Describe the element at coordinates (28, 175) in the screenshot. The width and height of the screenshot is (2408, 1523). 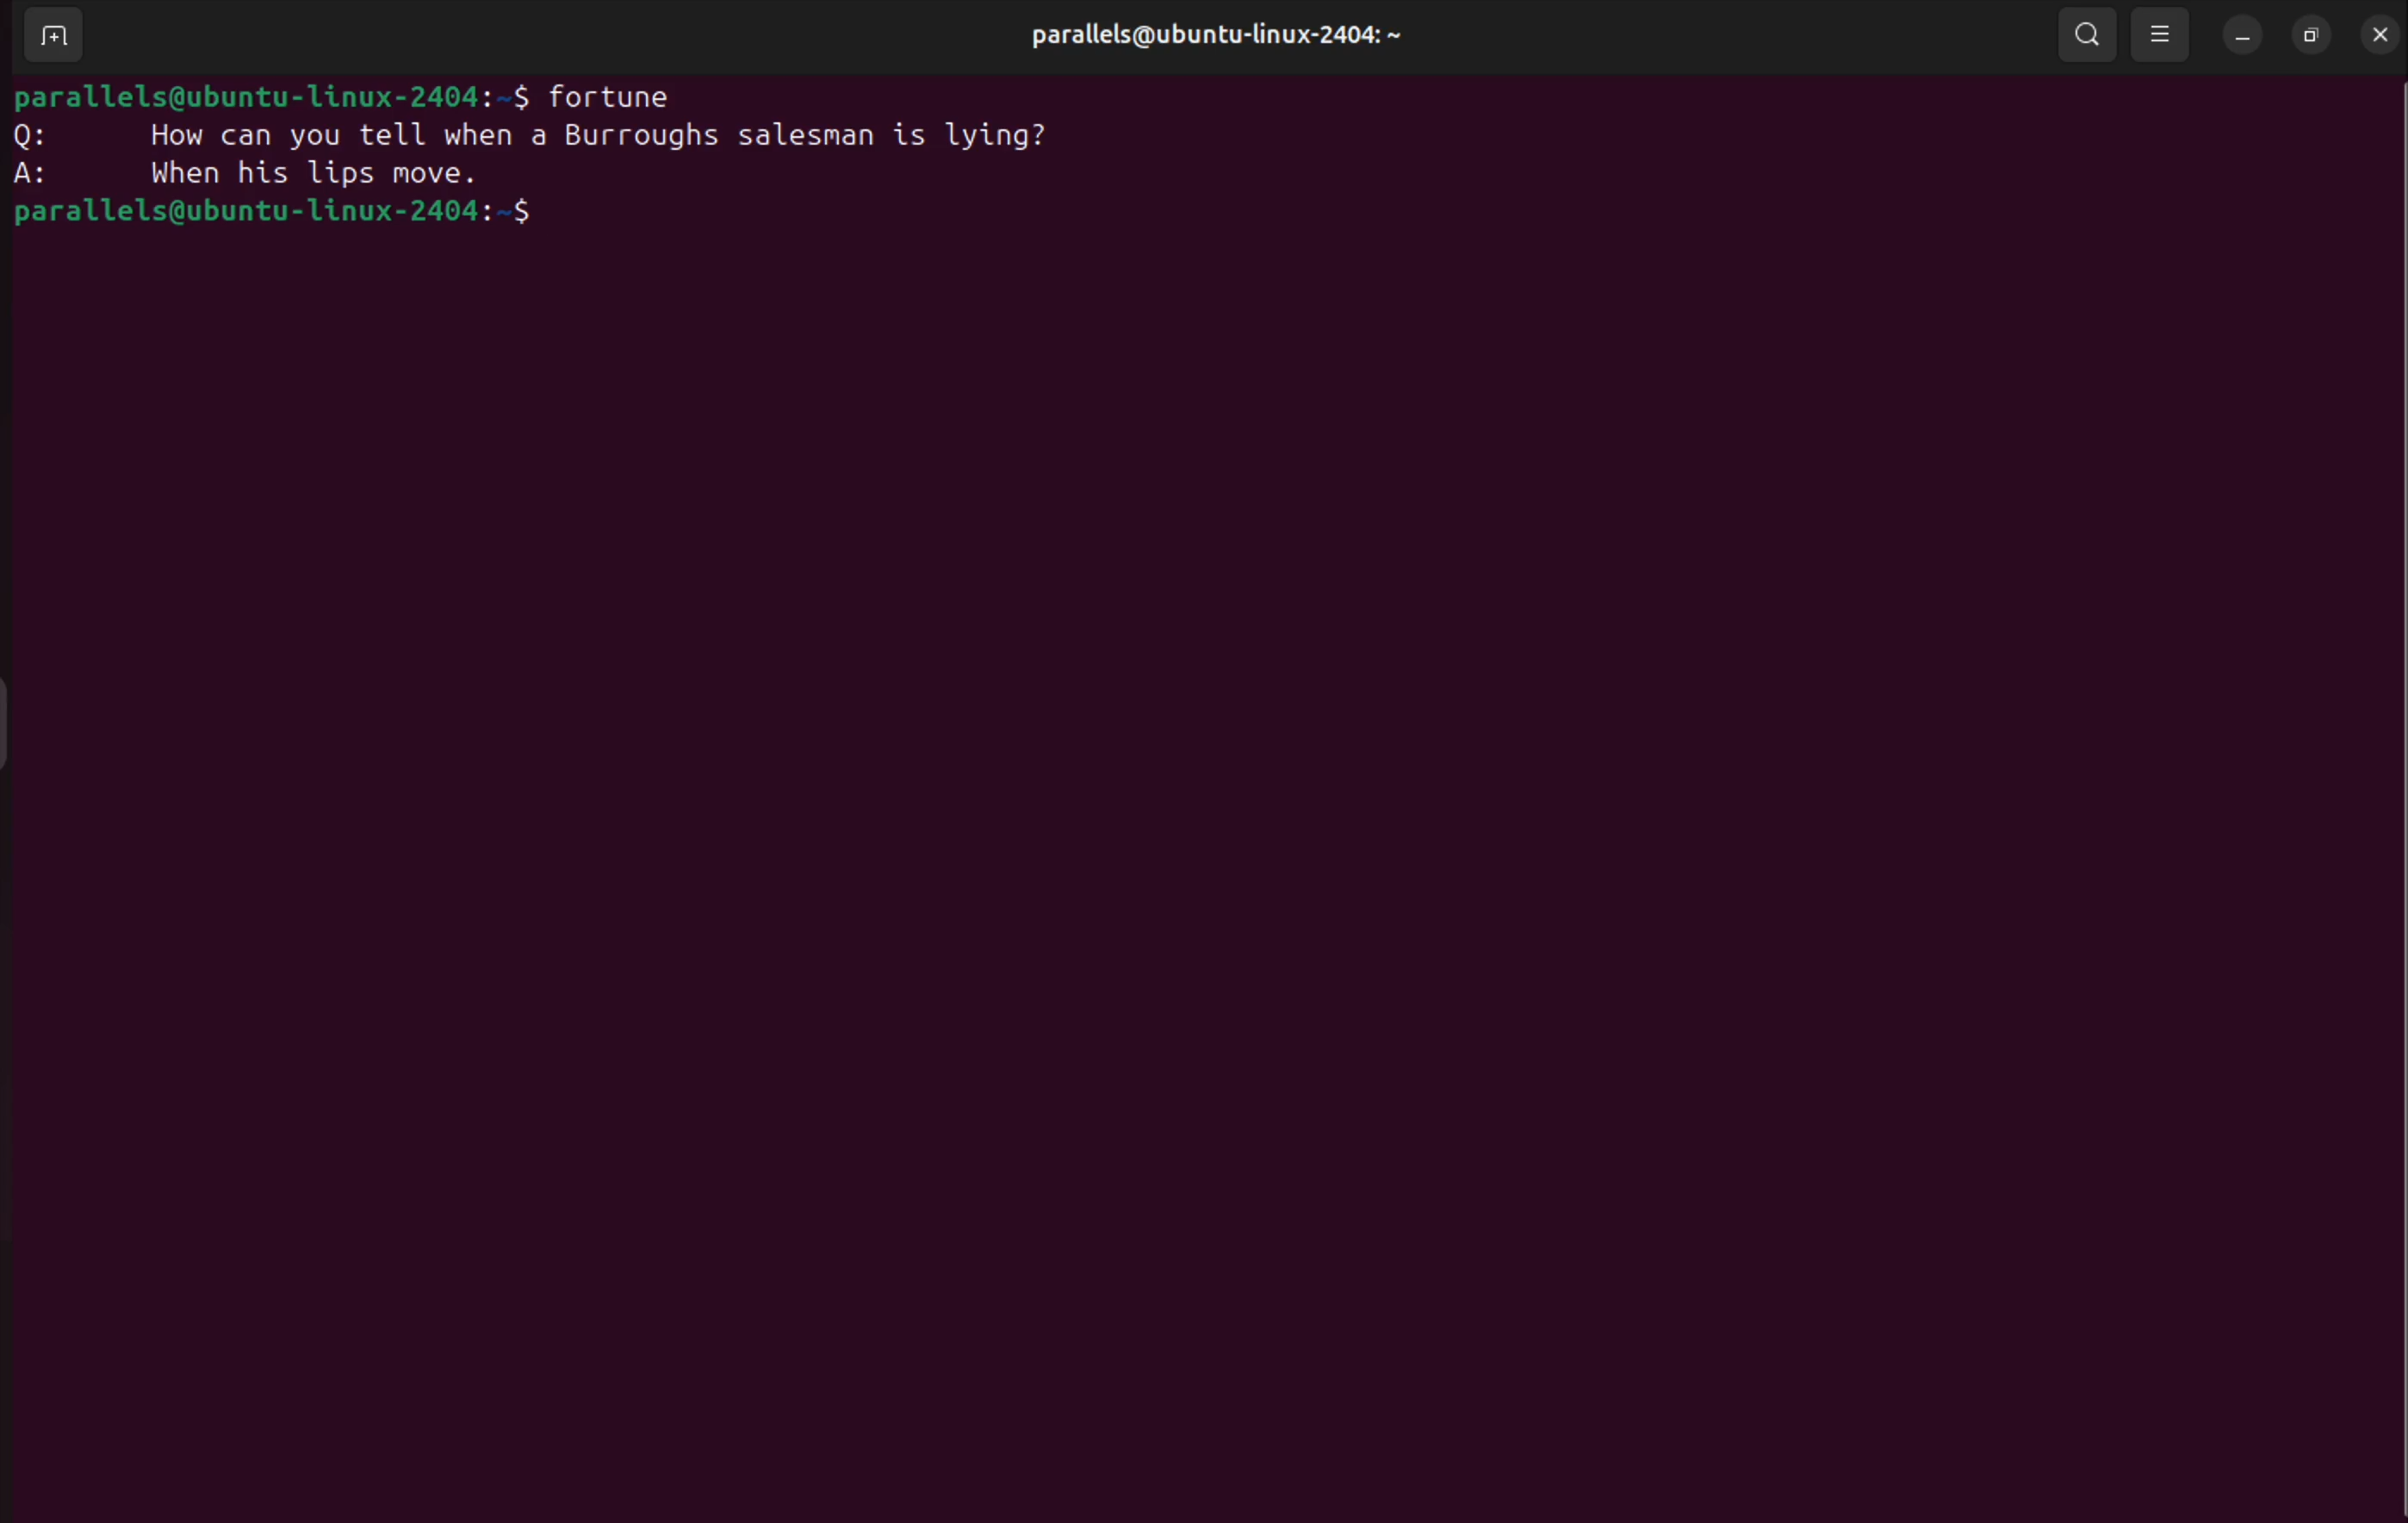
I see `answer` at that location.